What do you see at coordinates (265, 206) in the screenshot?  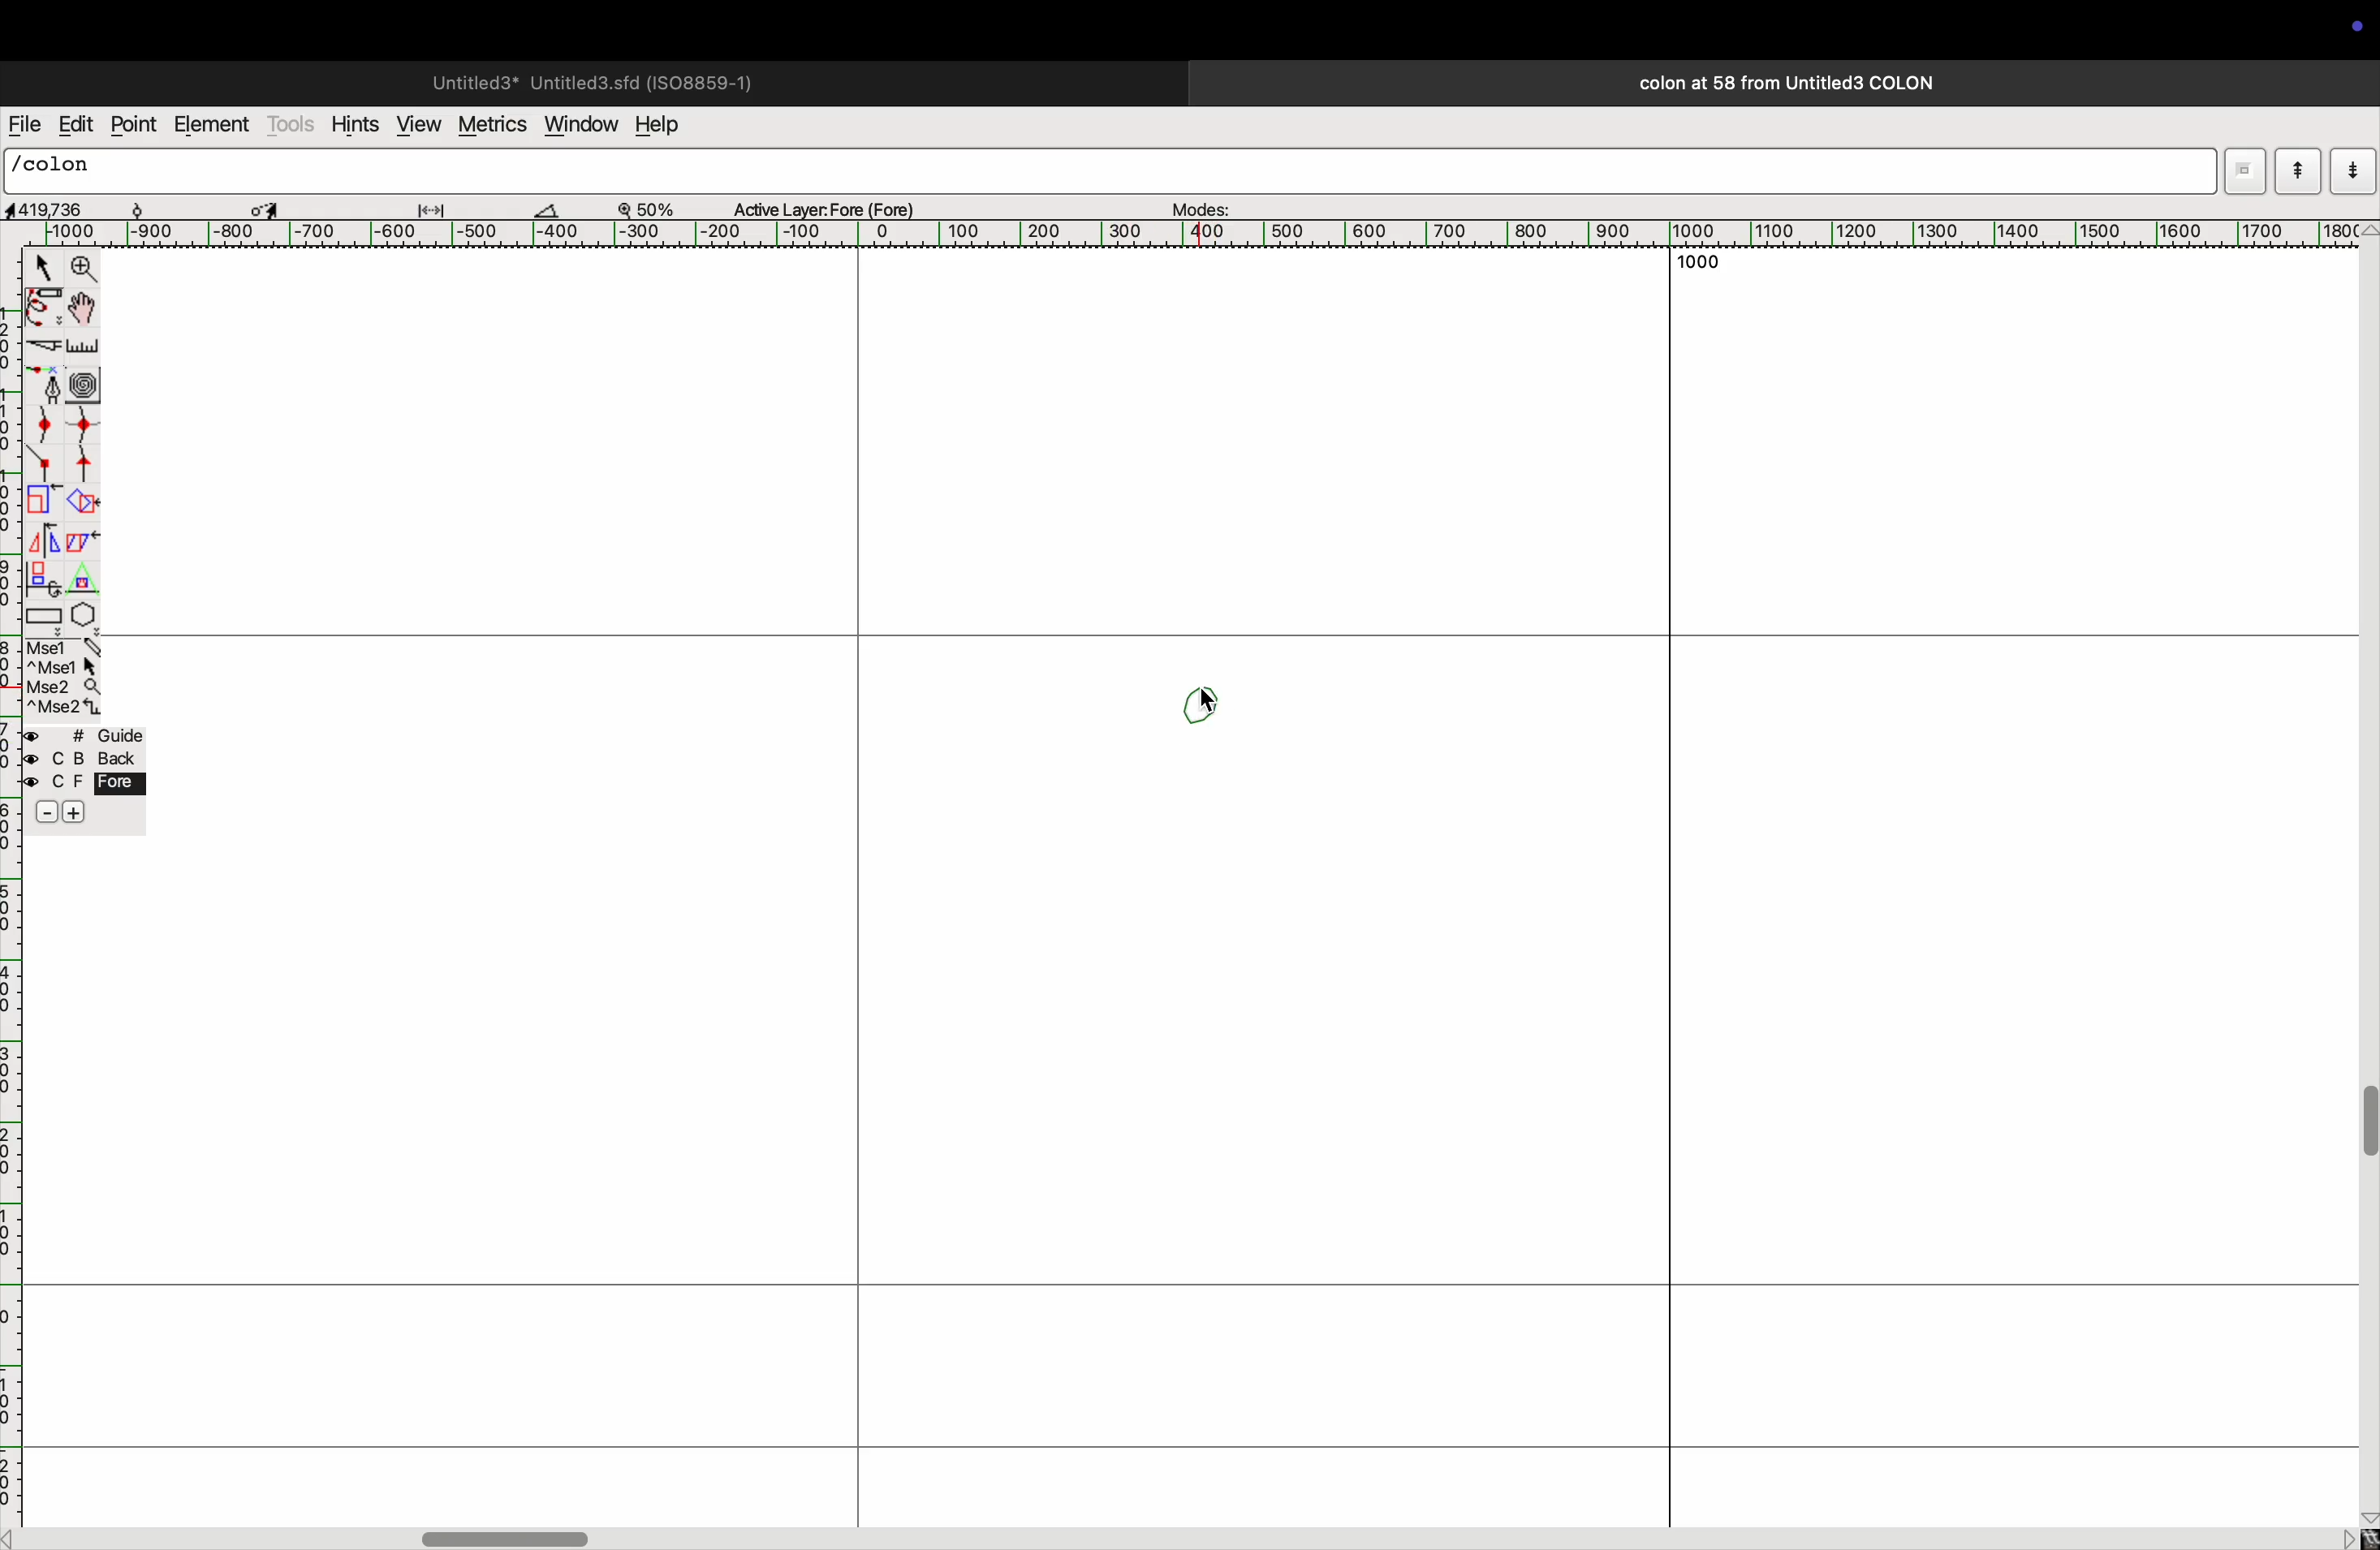 I see `toggle` at bounding box center [265, 206].